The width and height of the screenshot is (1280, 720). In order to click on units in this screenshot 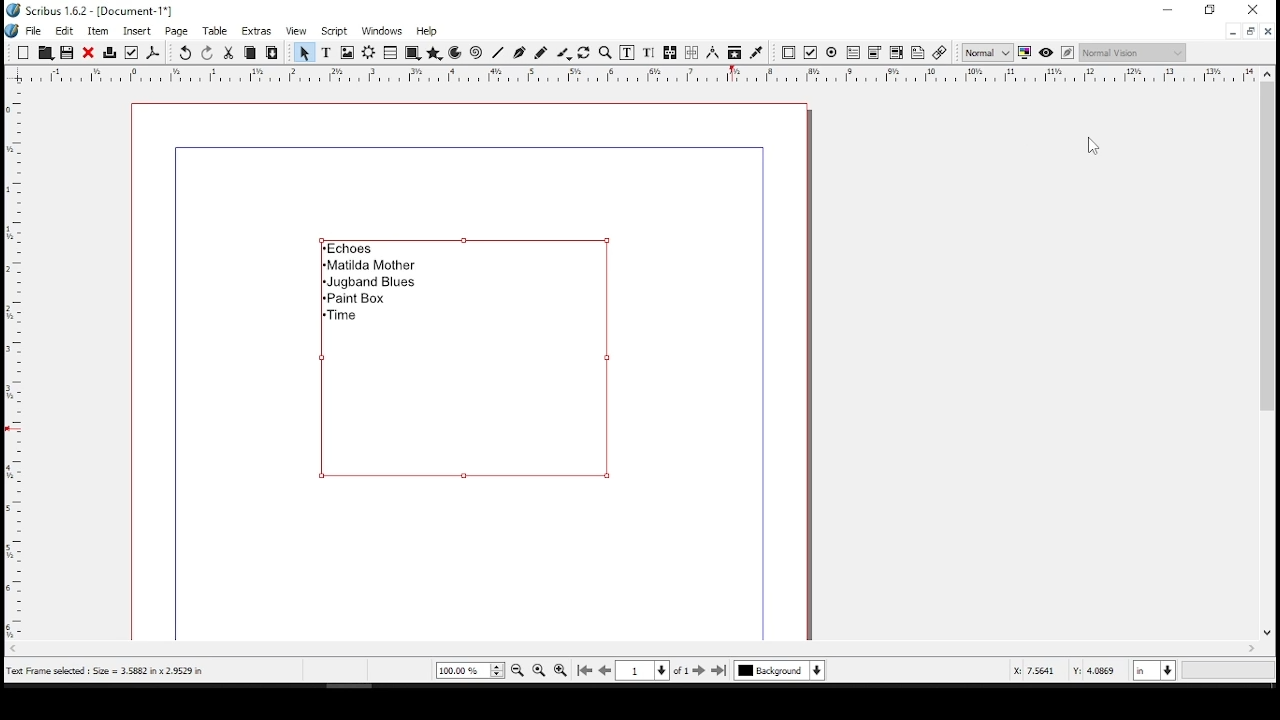, I will do `click(1152, 672)`.